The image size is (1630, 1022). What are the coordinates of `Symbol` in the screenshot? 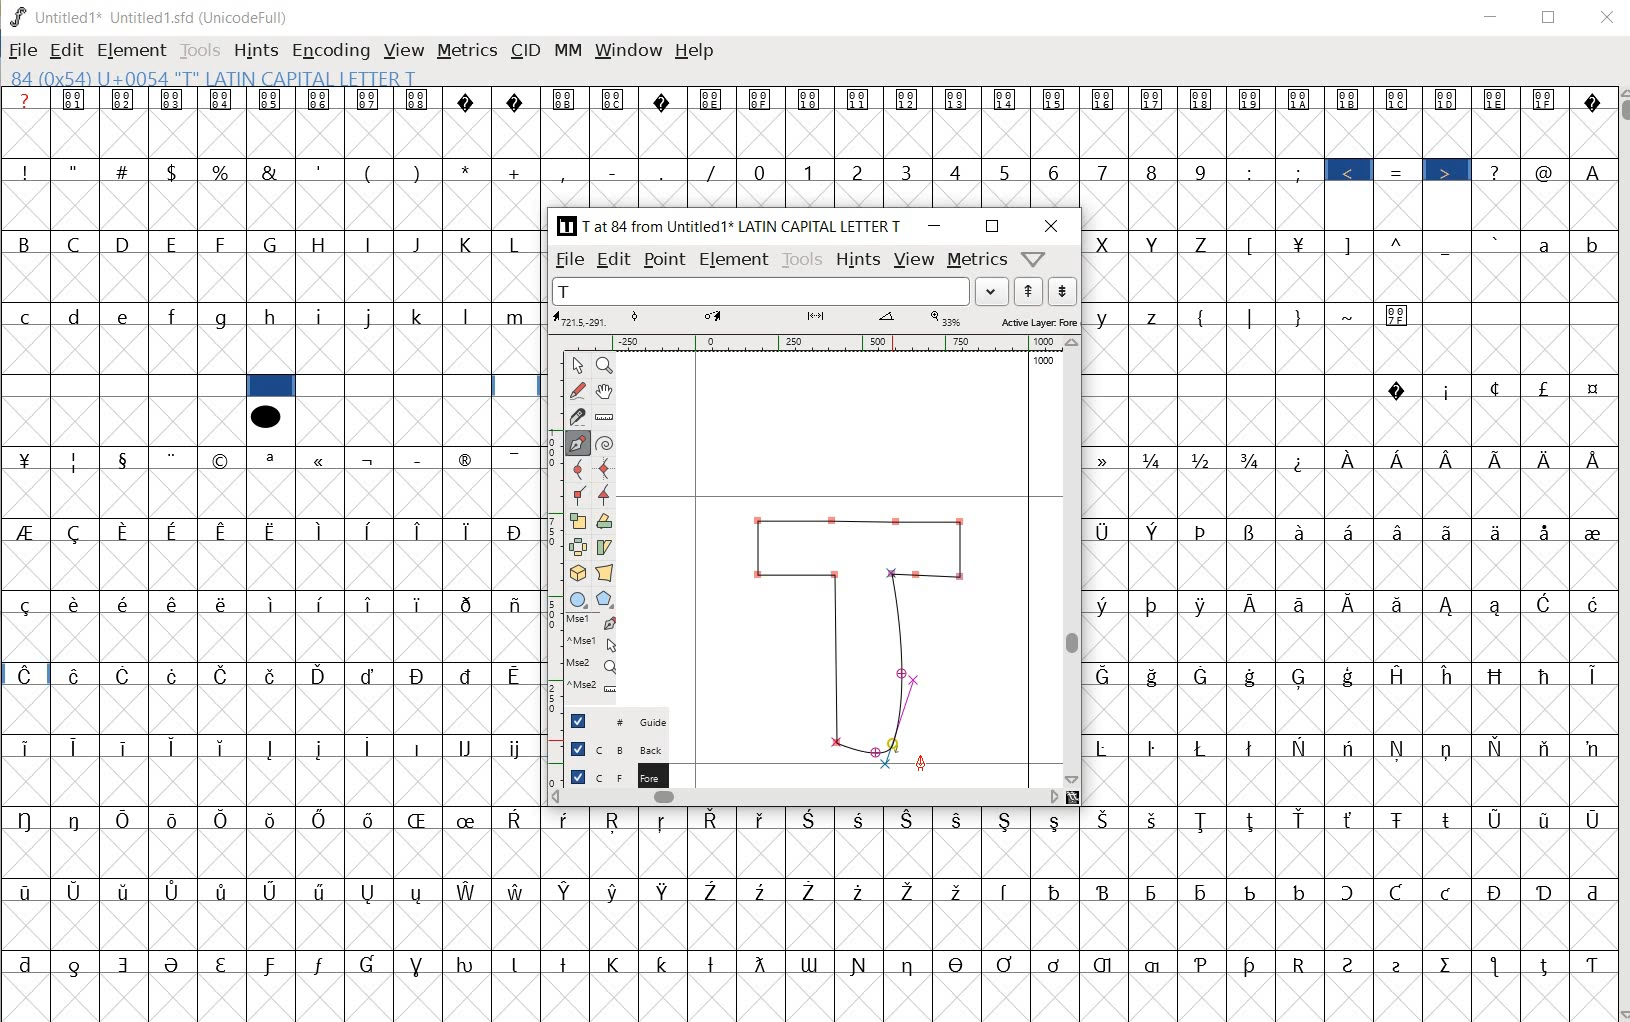 It's located at (1109, 461).